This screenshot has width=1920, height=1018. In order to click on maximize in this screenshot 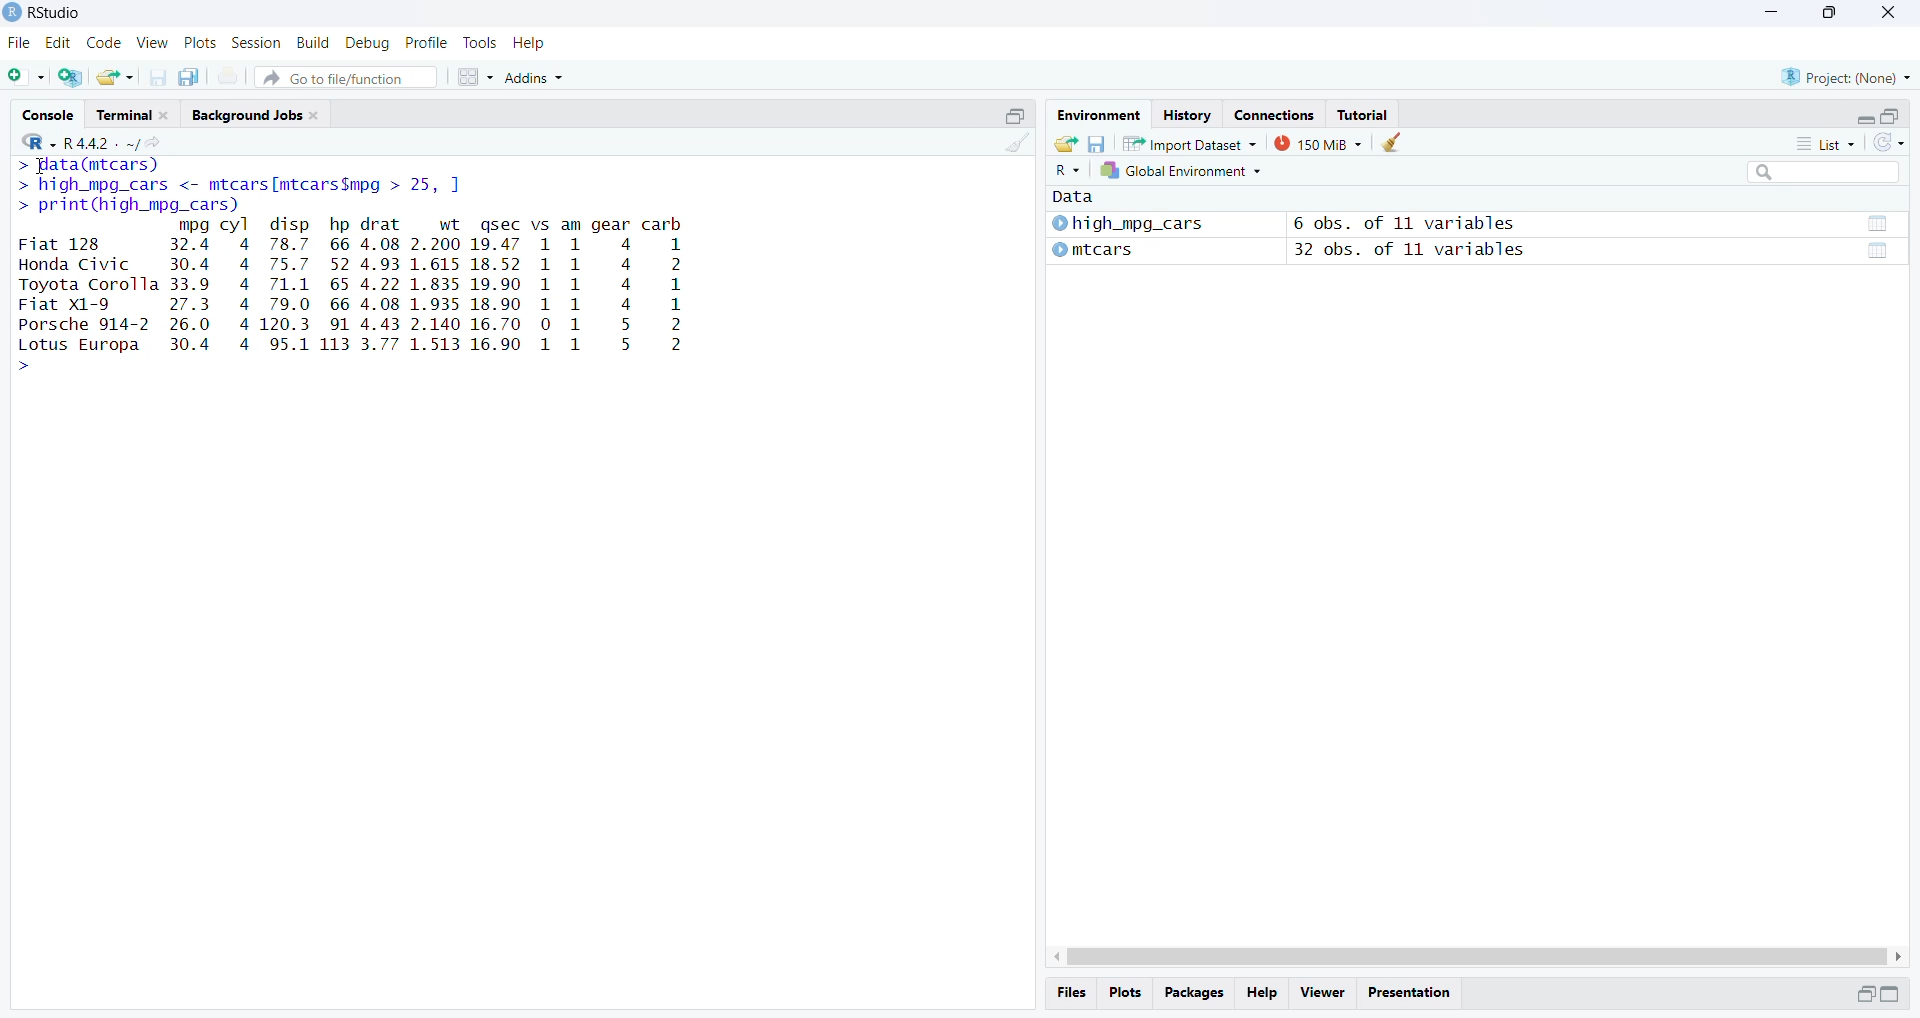, I will do `click(1891, 117)`.